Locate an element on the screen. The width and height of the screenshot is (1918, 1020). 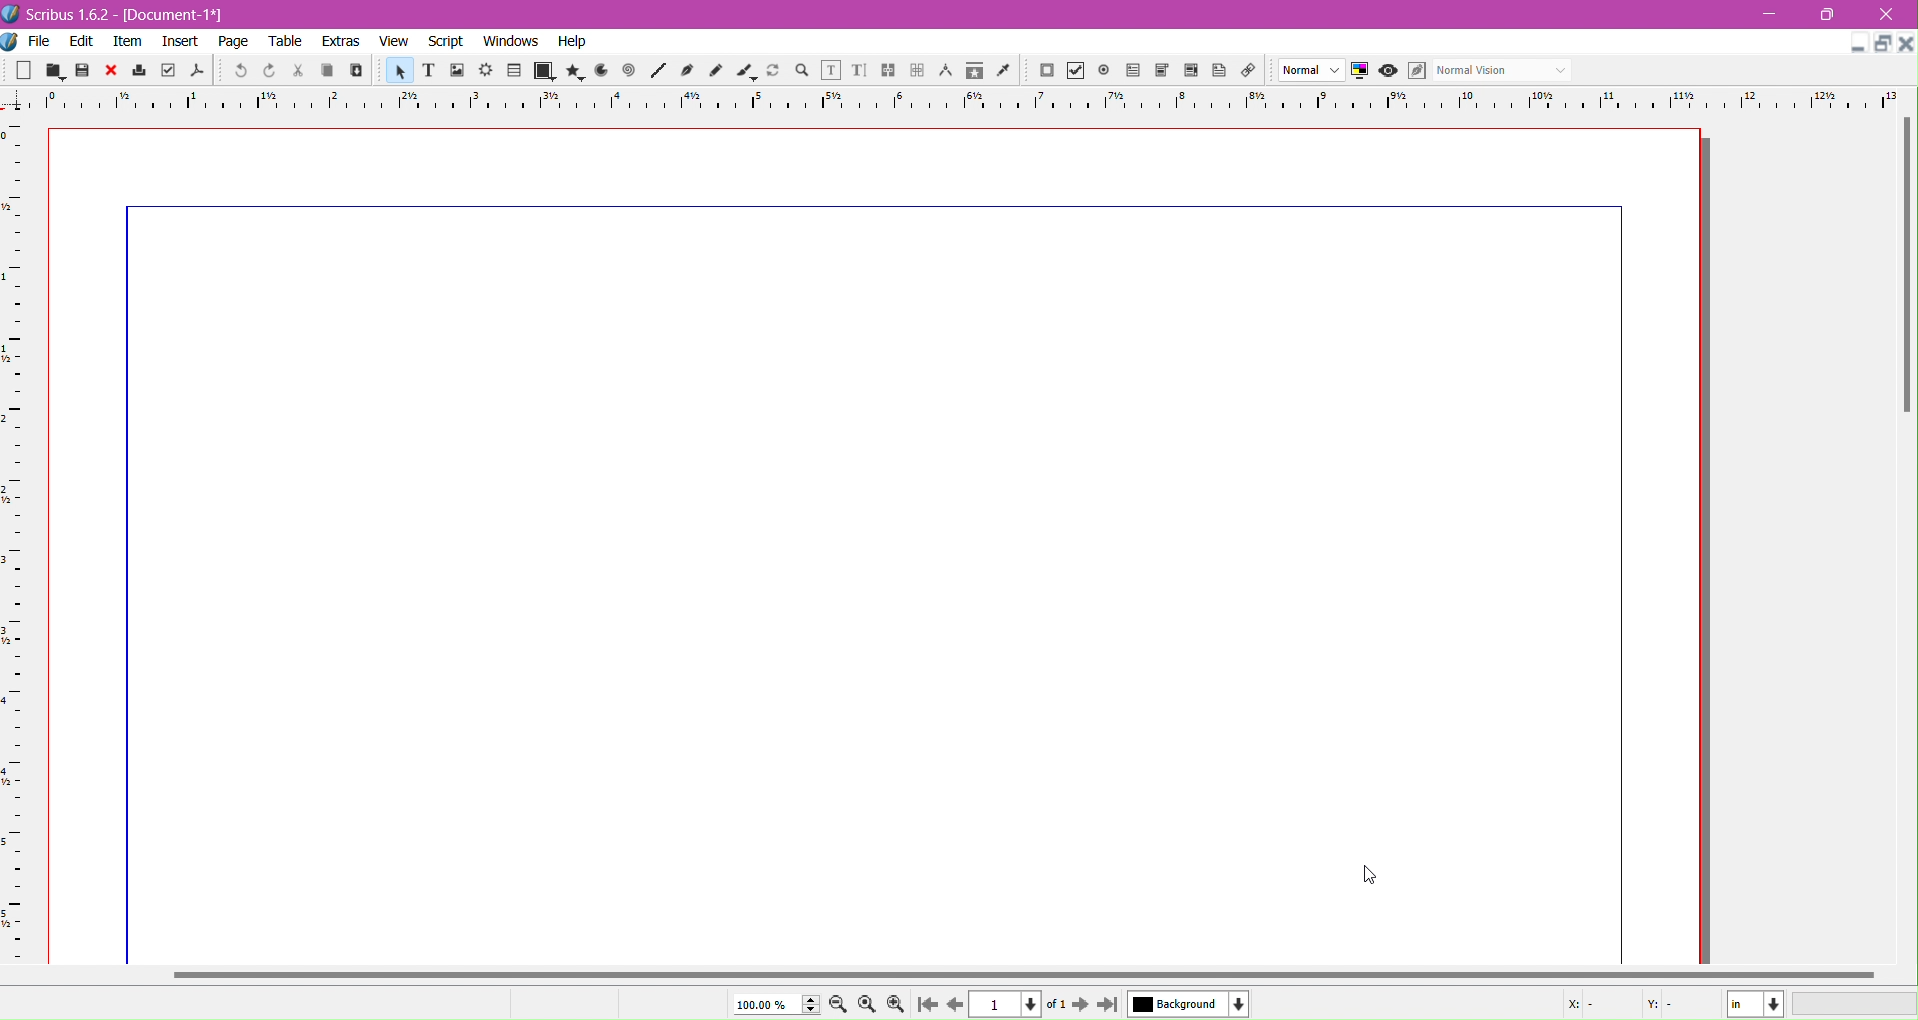
page menu is located at coordinates (234, 43).